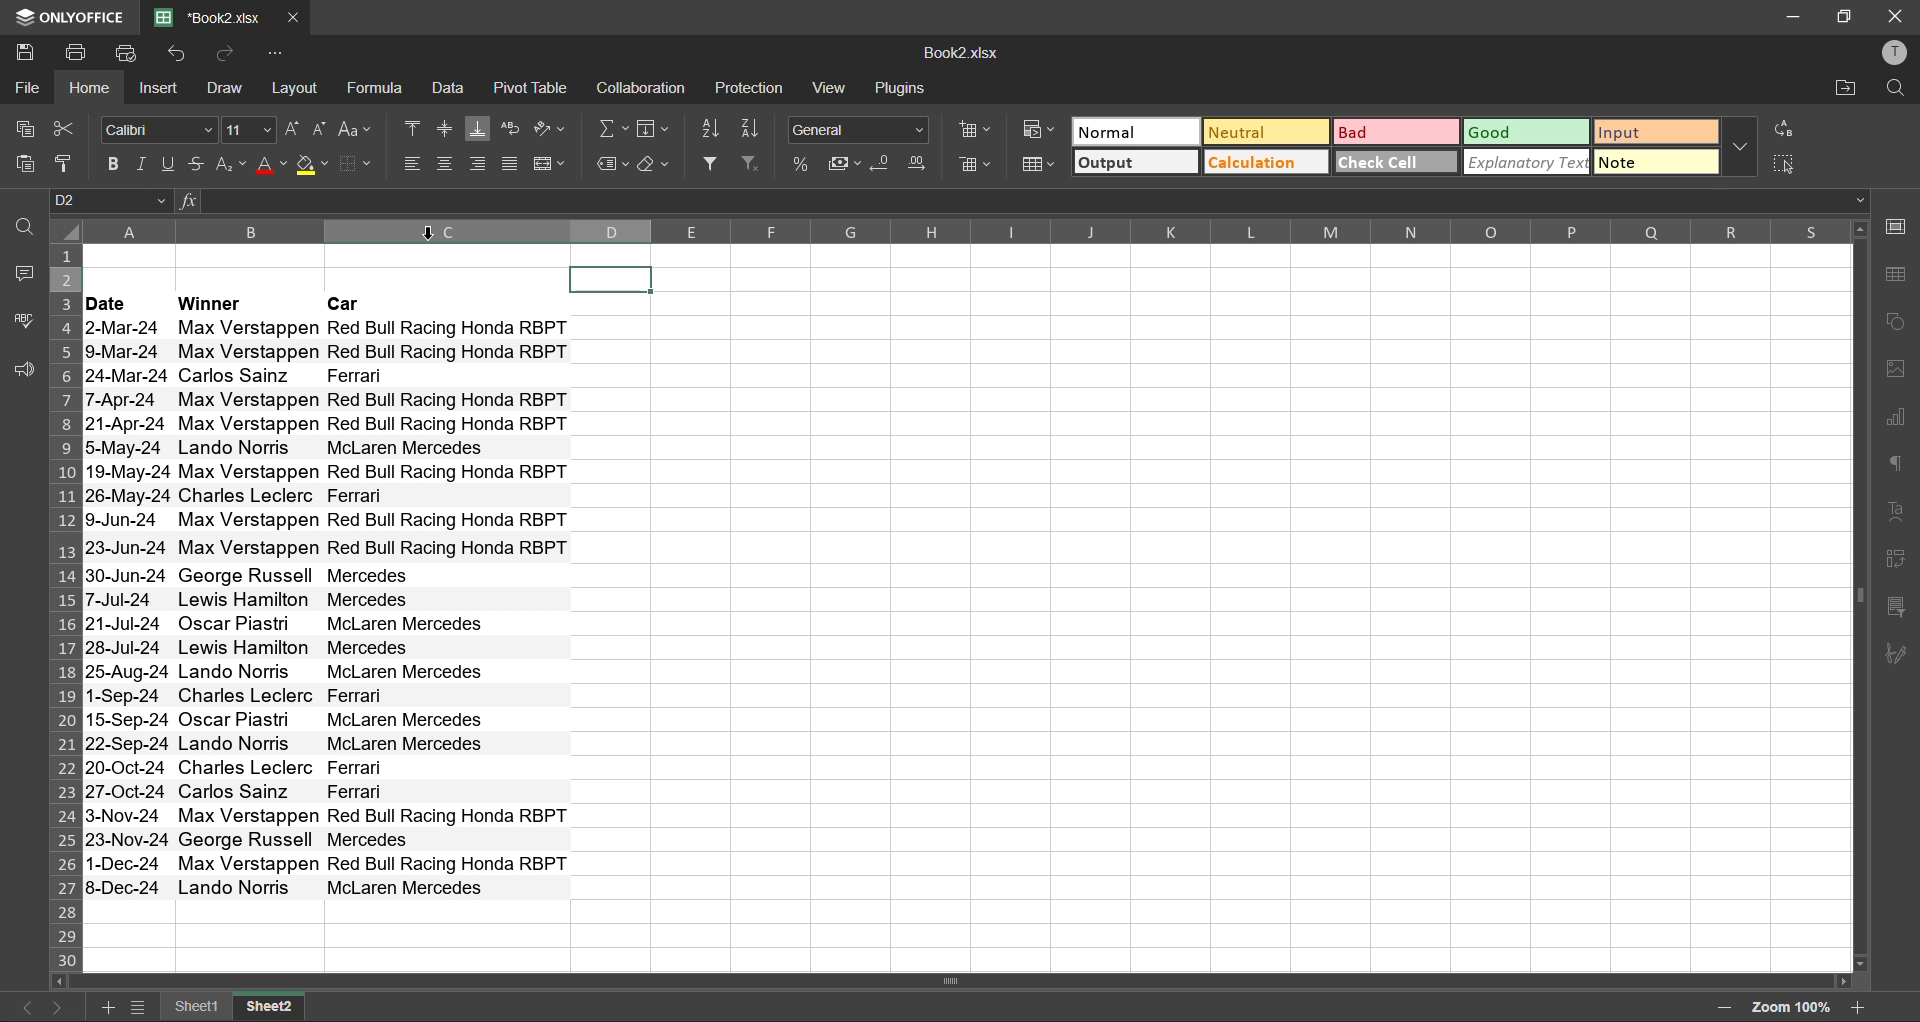 Image resolution: width=1920 pixels, height=1022 pixels. What do you see at coordinates (1893, 230) in the screenshot?
I see `cell settings` at bounding box center [1893, 230].